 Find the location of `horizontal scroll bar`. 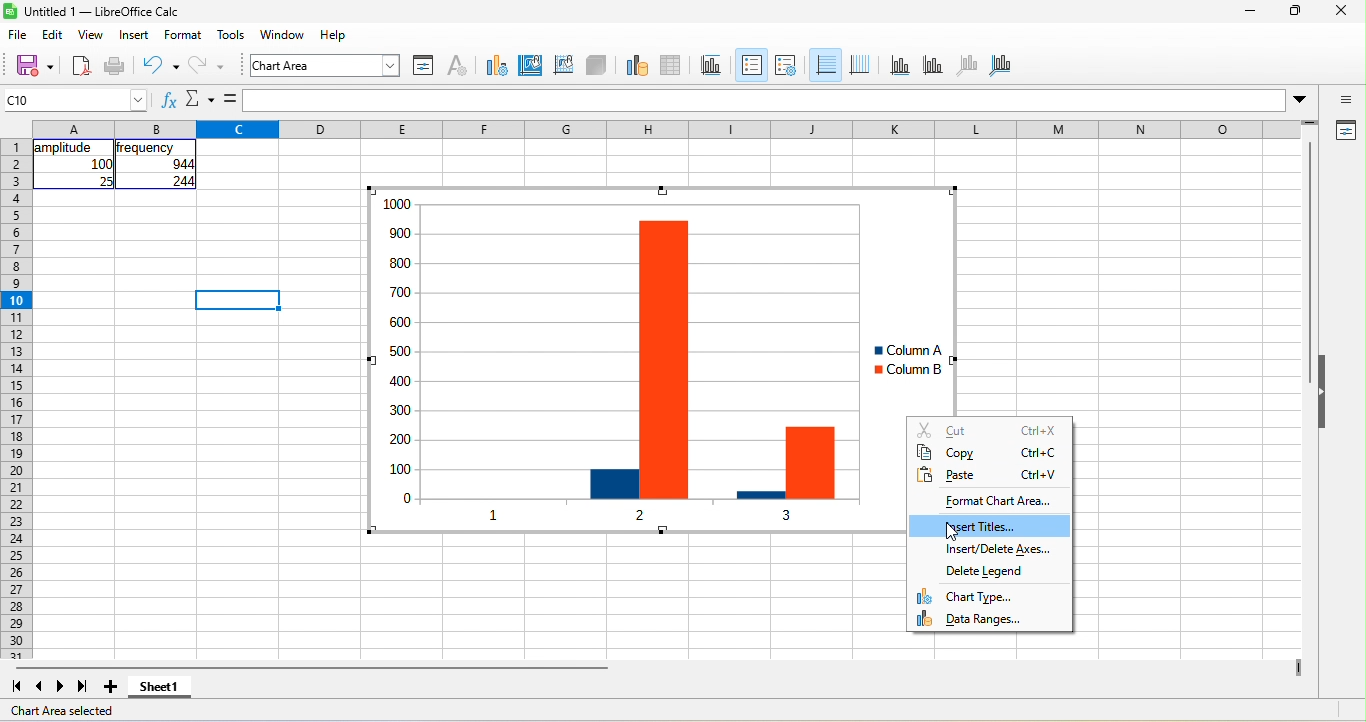

horizontal scroll bar is located at coordinates (312, 668).